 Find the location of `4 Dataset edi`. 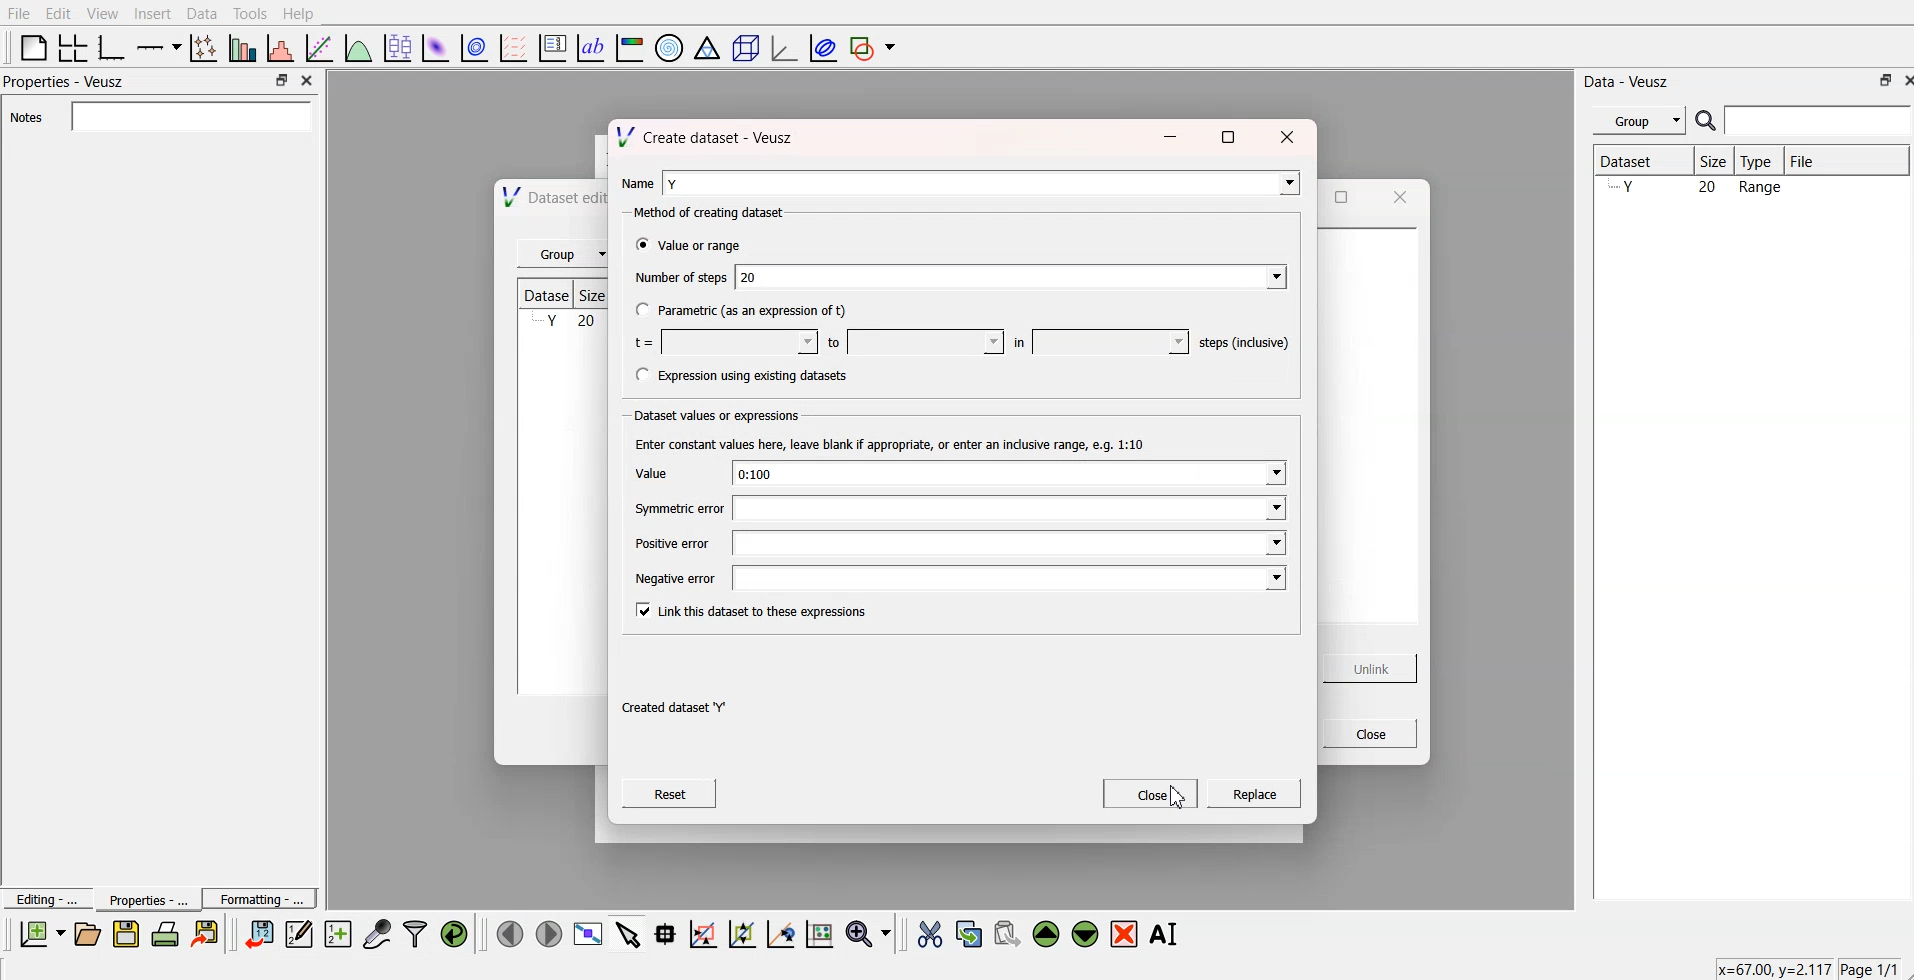

4 Dataset edi is located at coordinates (543, 199).